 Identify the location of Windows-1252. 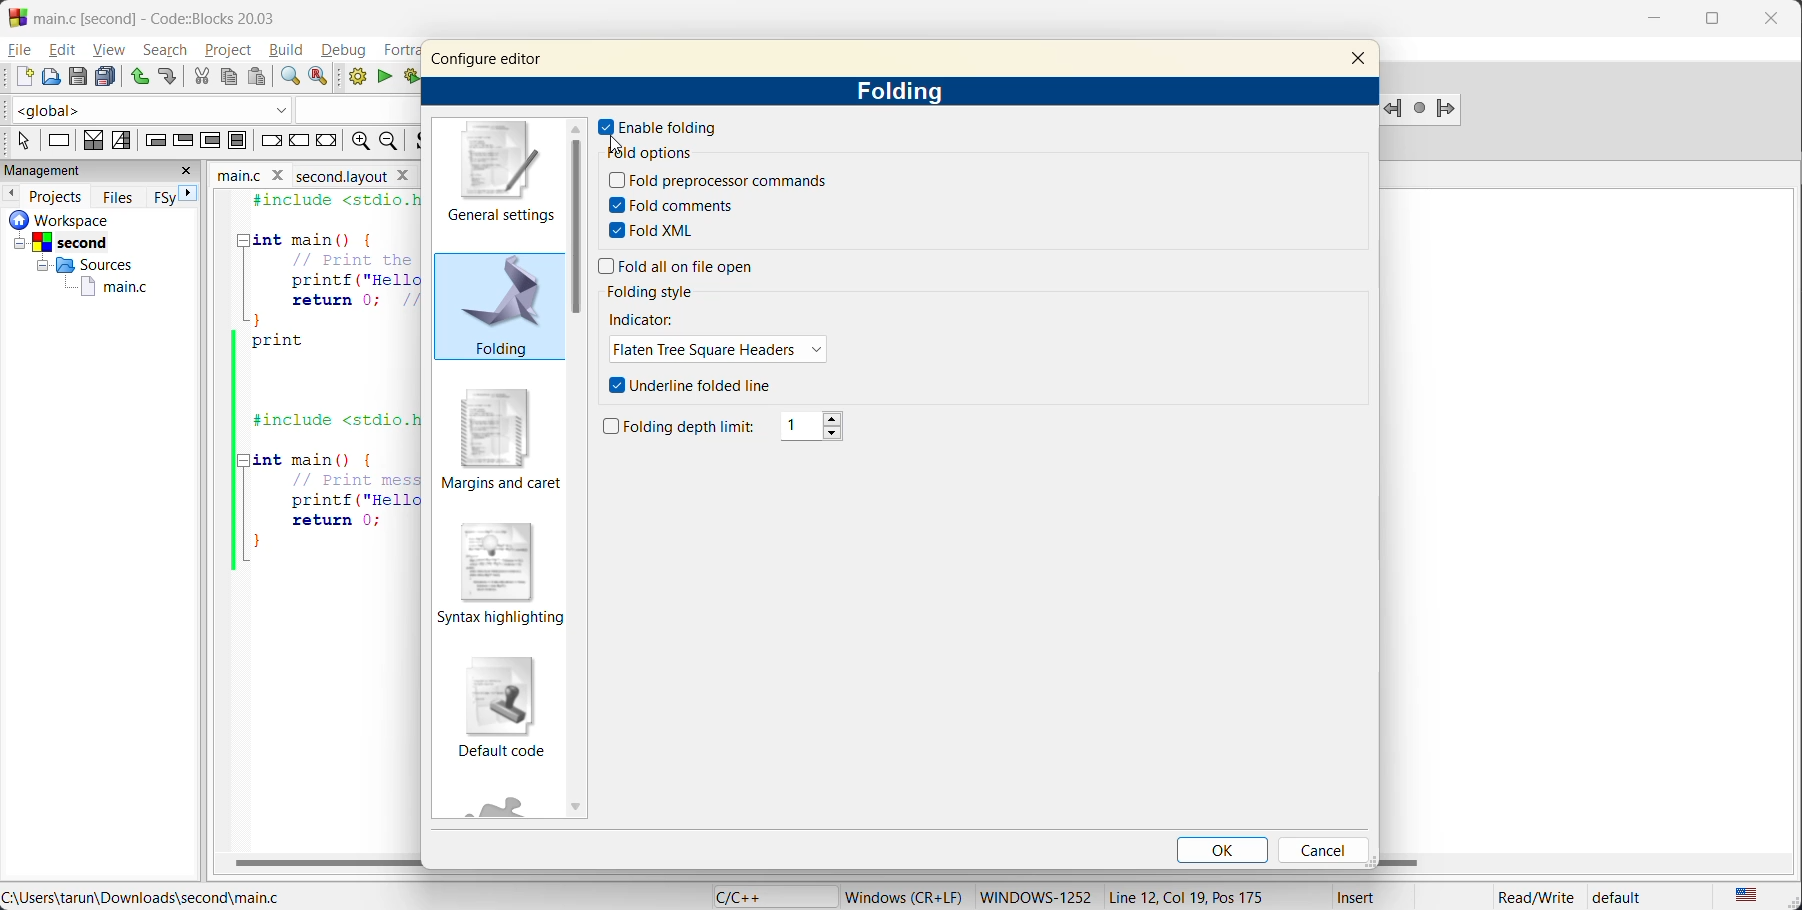
(1039, 894).